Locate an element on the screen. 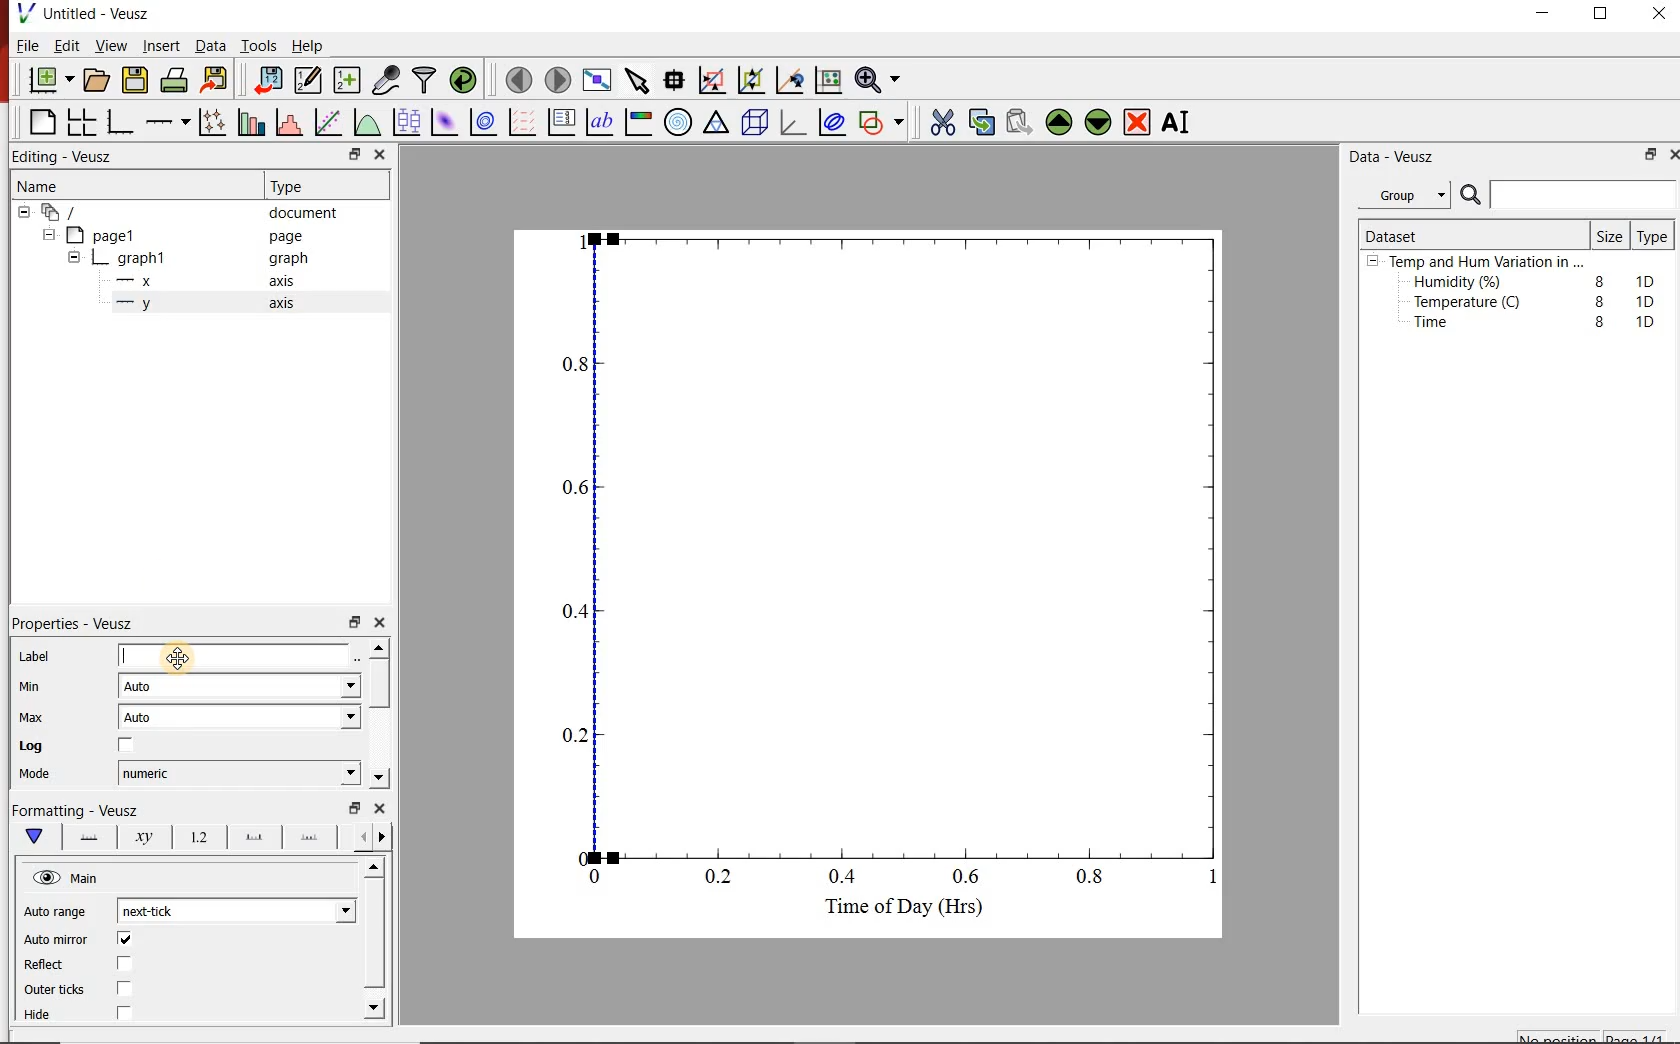 Image resolution: width=1680 pixels, height=1044 pixels. create new datasets using ranges, parametrically or as functions of existing datasets is located at coordinates (348, 81).